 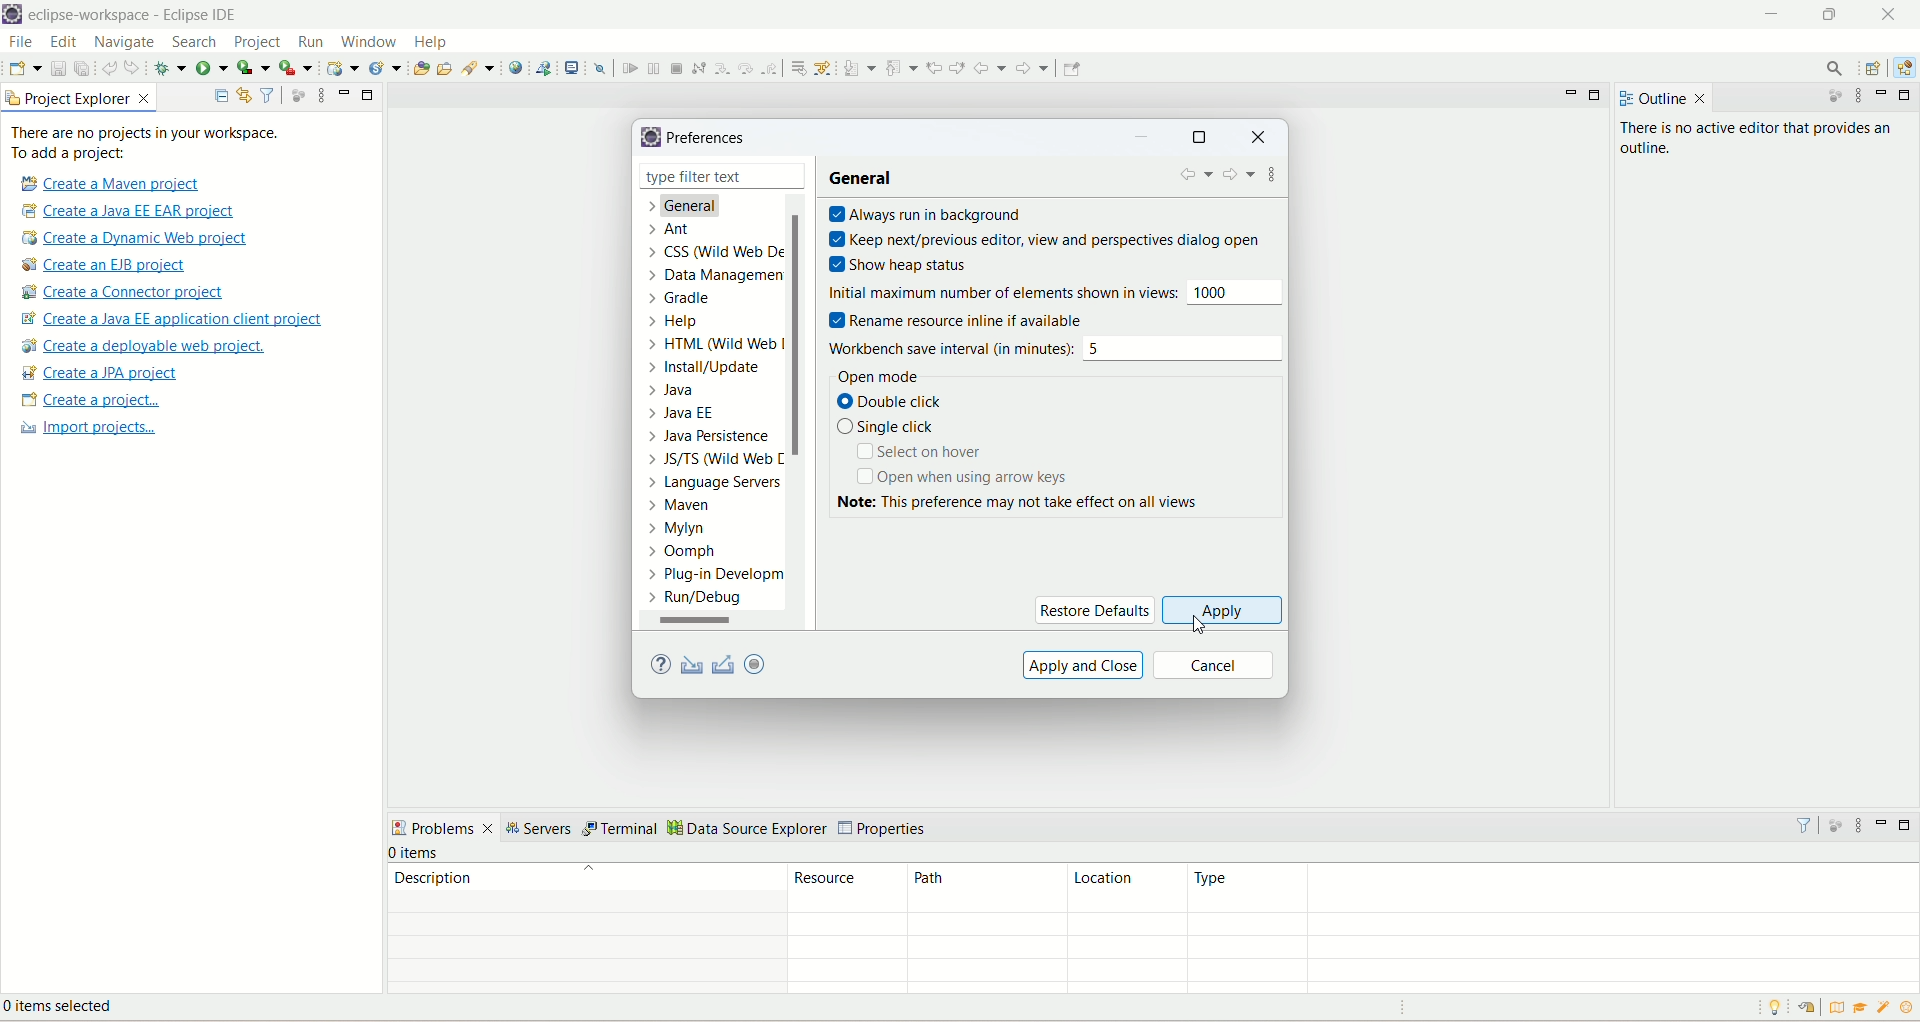 What do you see at coordinates (1258, 139) in the screenshot?
I see `close` at bounding box center [1258, 139].